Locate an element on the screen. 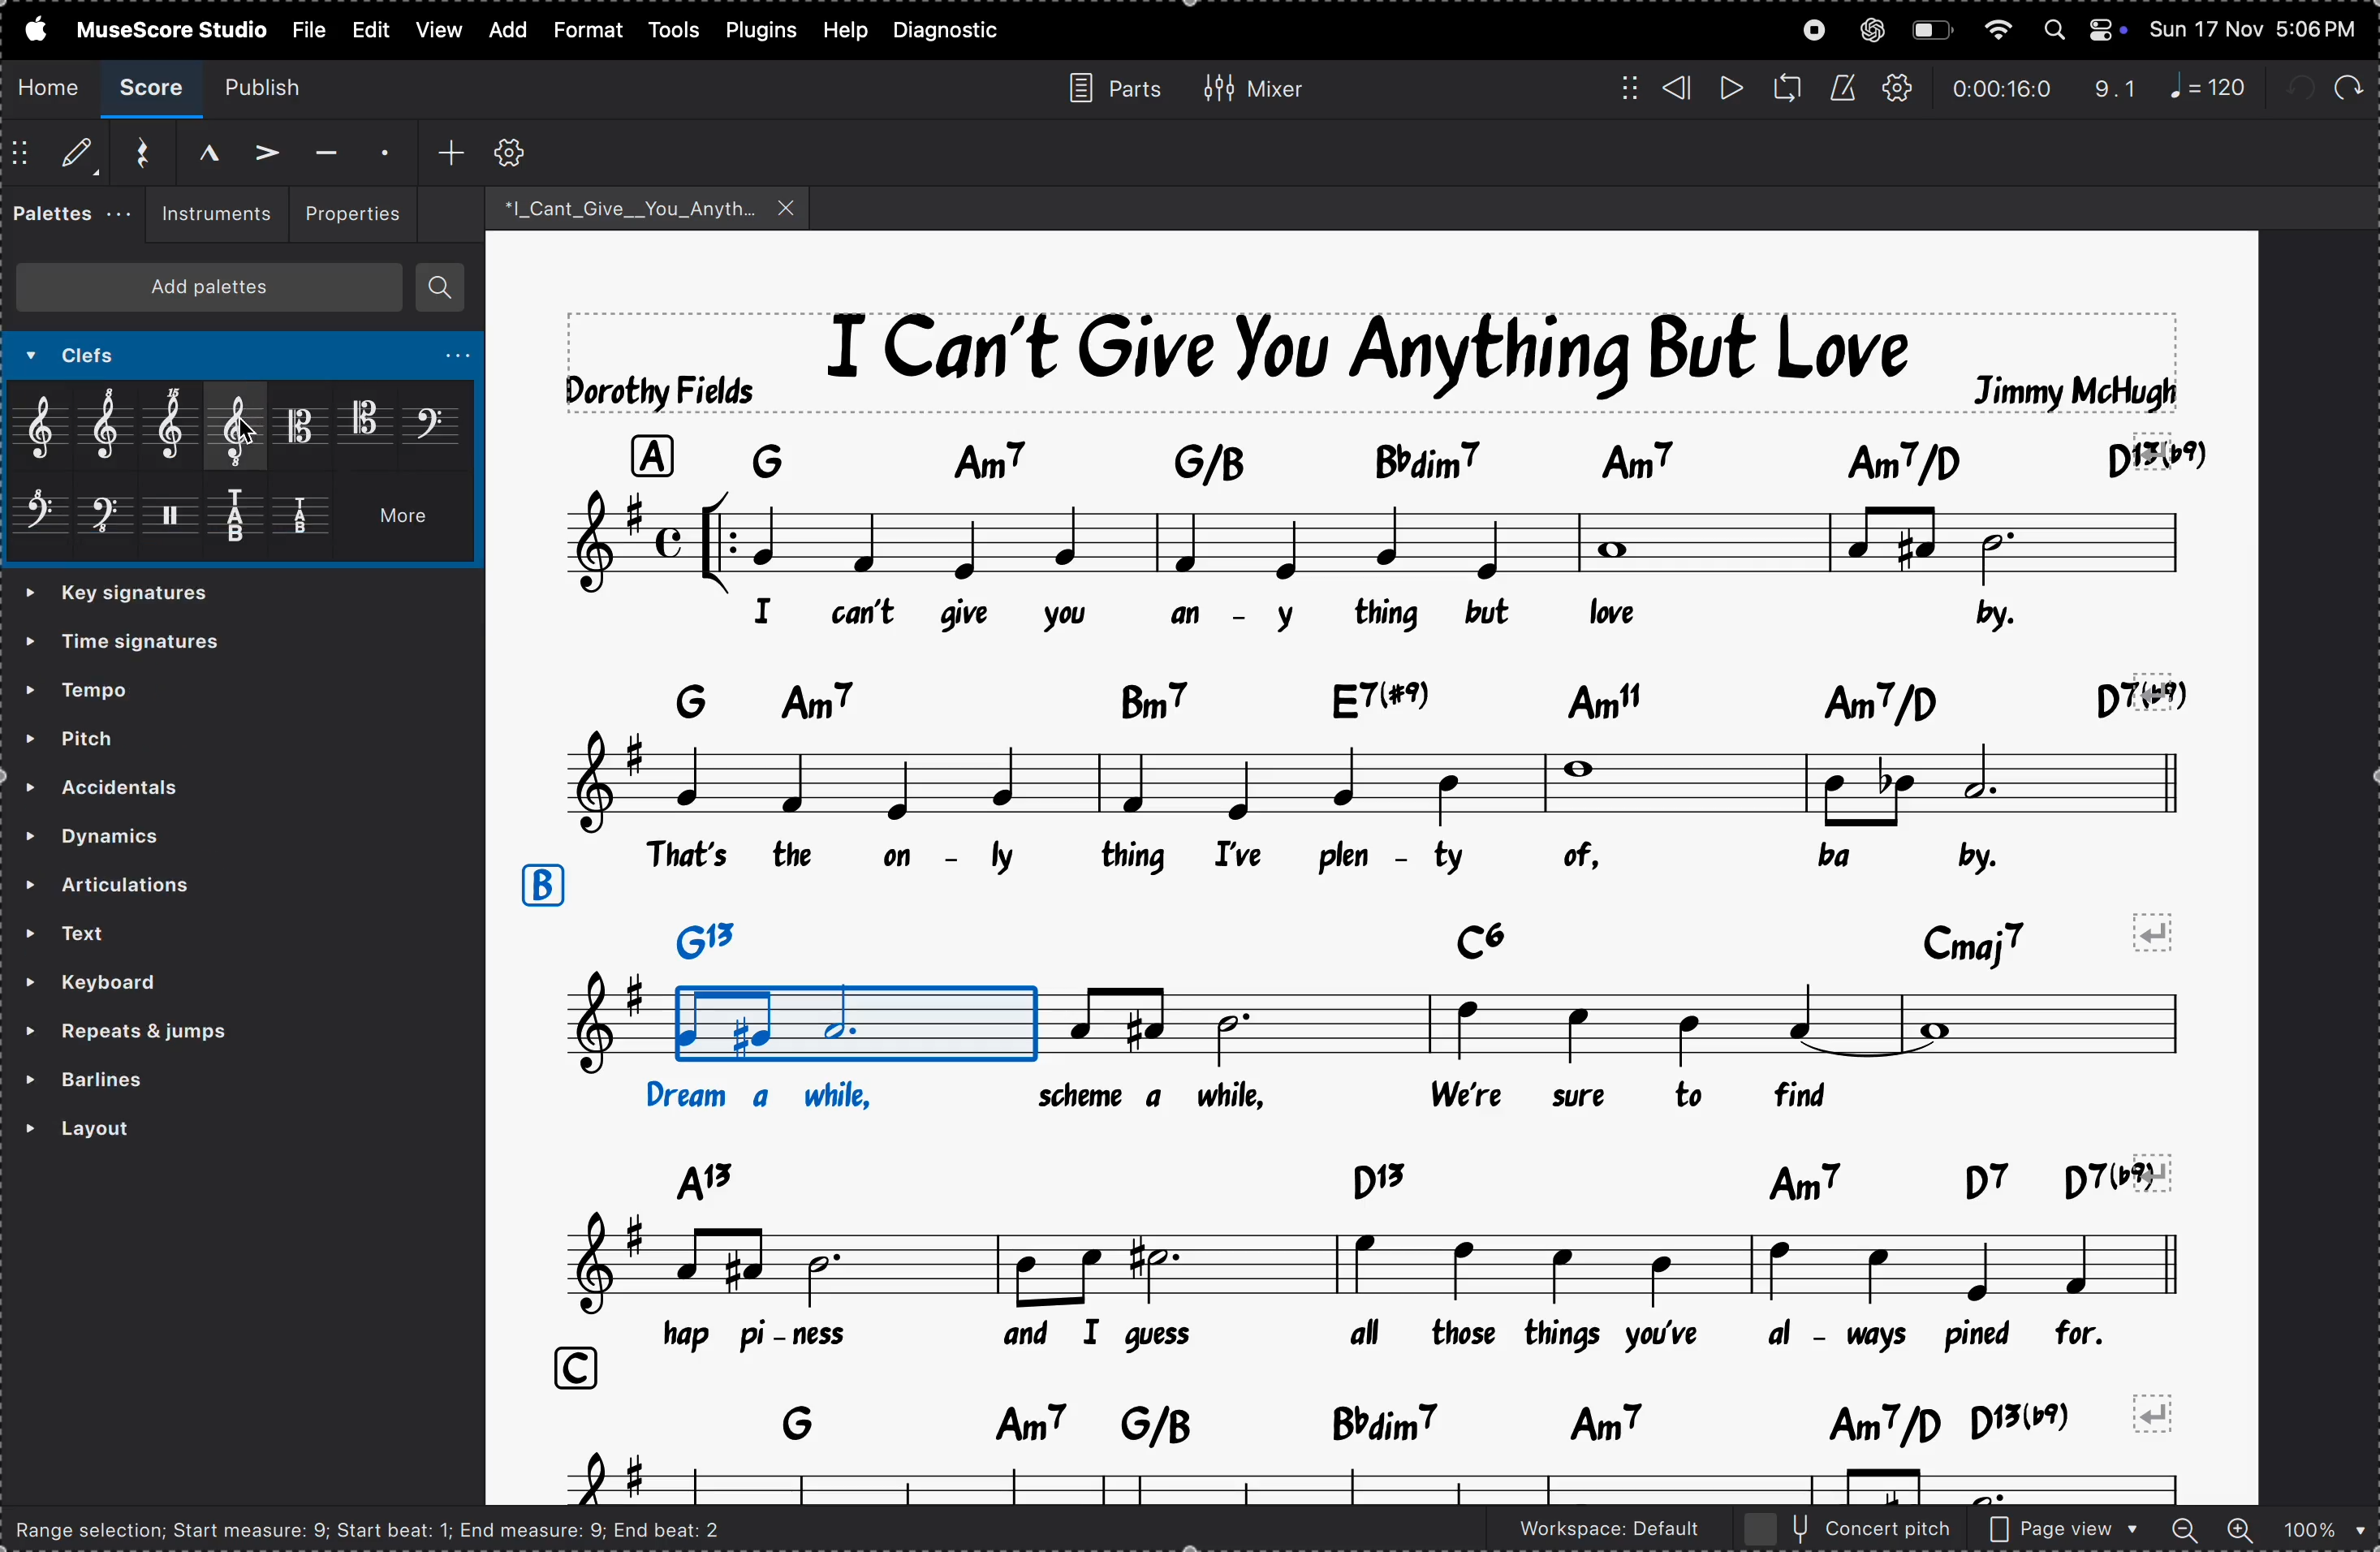 This screenshot has height=1552, width=2380. accent is located at coordinates (258, 149).